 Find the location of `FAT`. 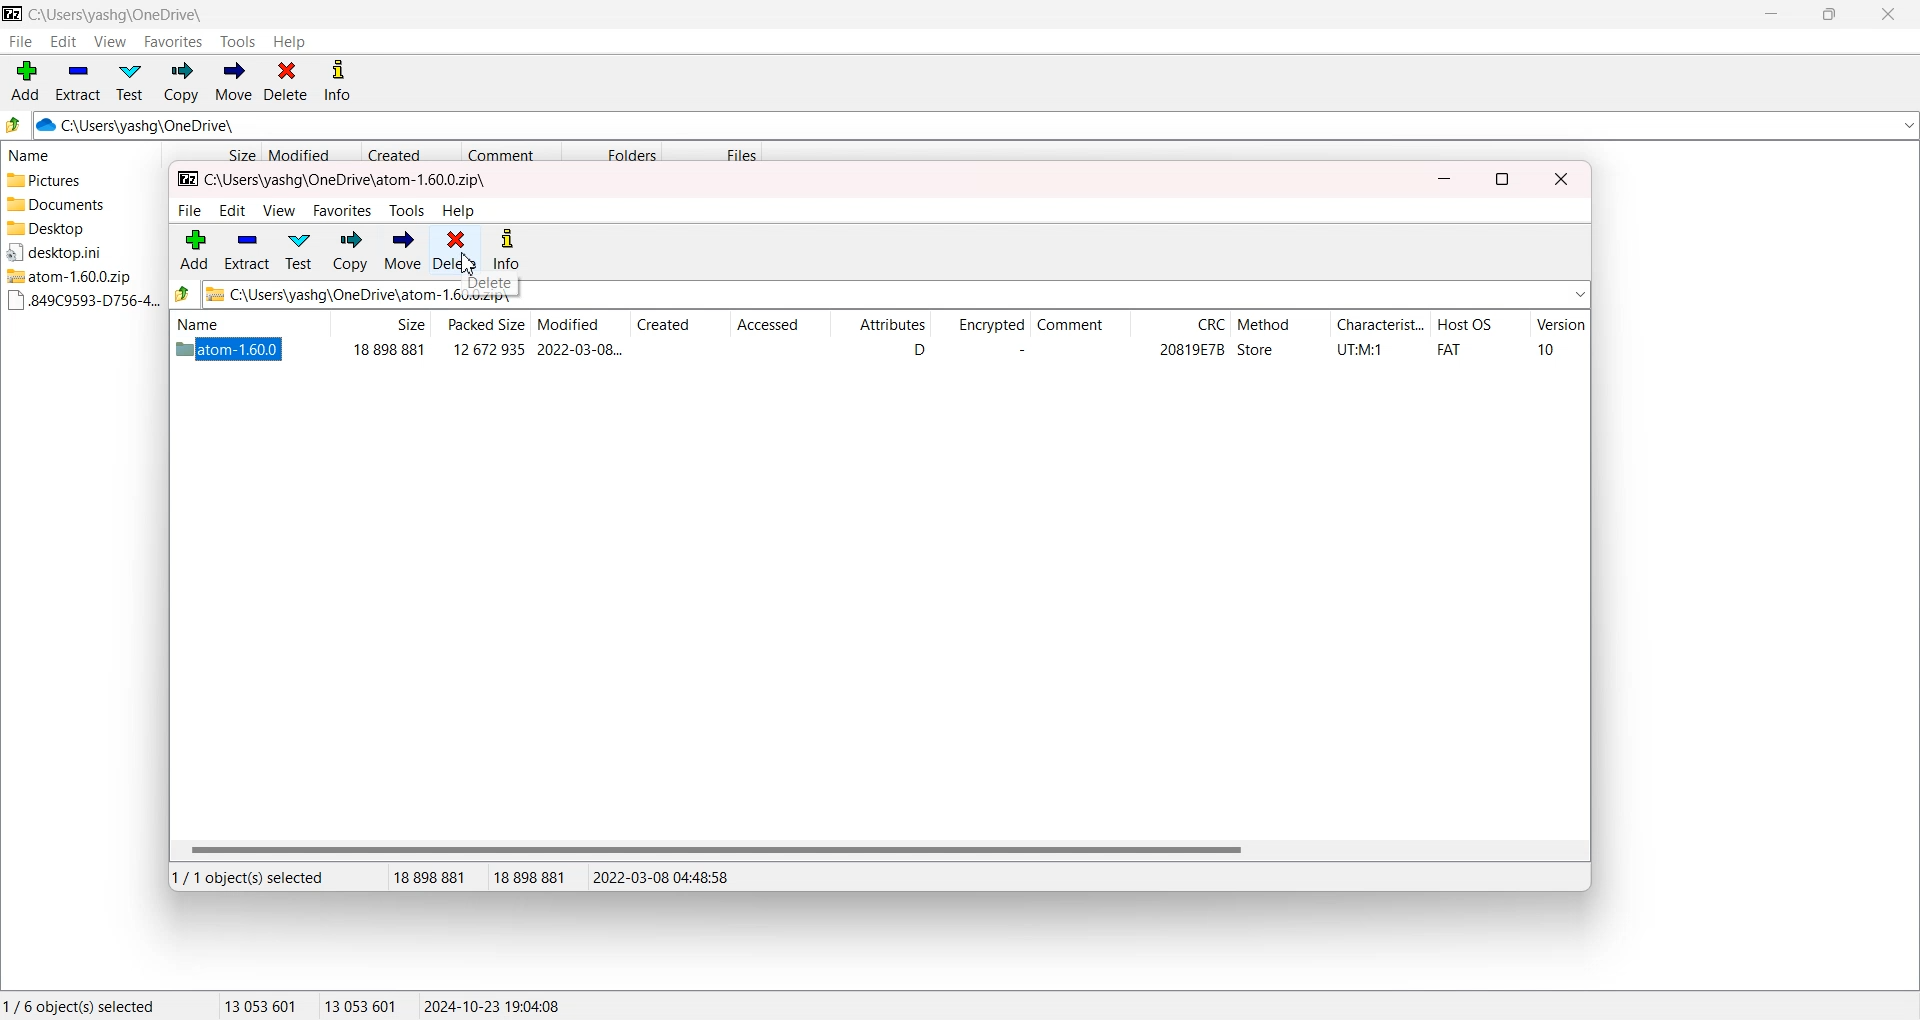

FAT is located at coordinates (1449, 350).